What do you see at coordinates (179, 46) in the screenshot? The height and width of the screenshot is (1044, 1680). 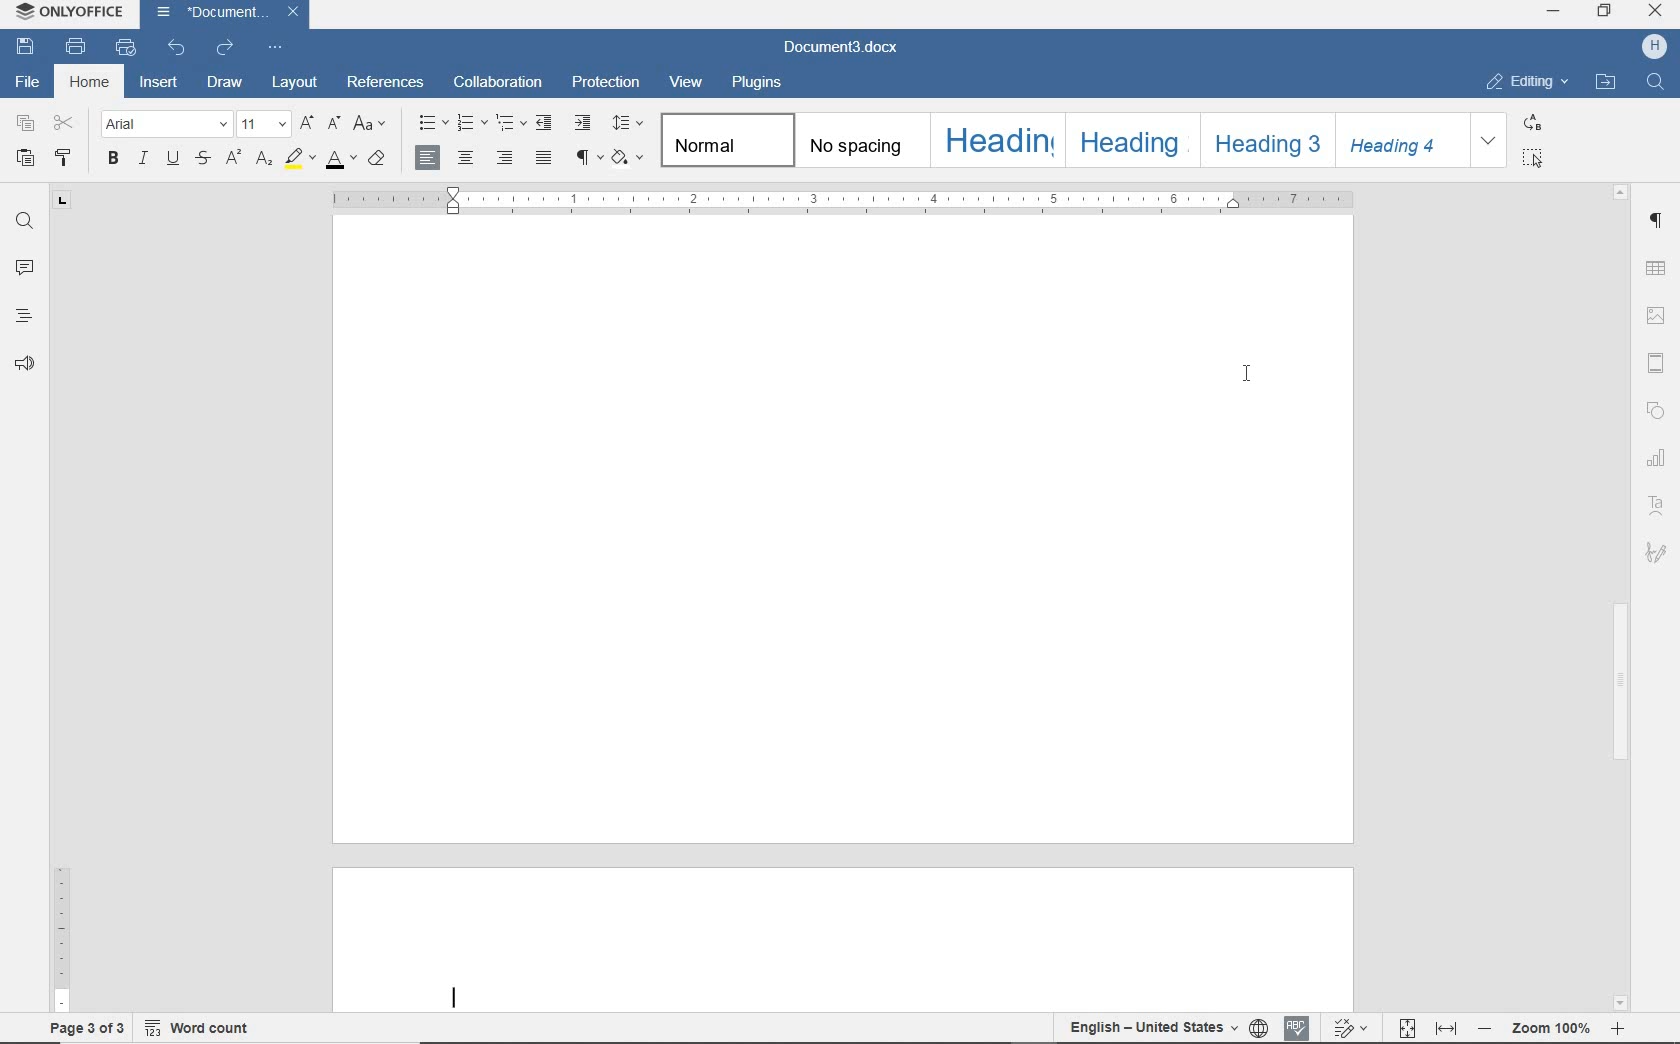 I see `UNDO` at bounding box center [179, 46].